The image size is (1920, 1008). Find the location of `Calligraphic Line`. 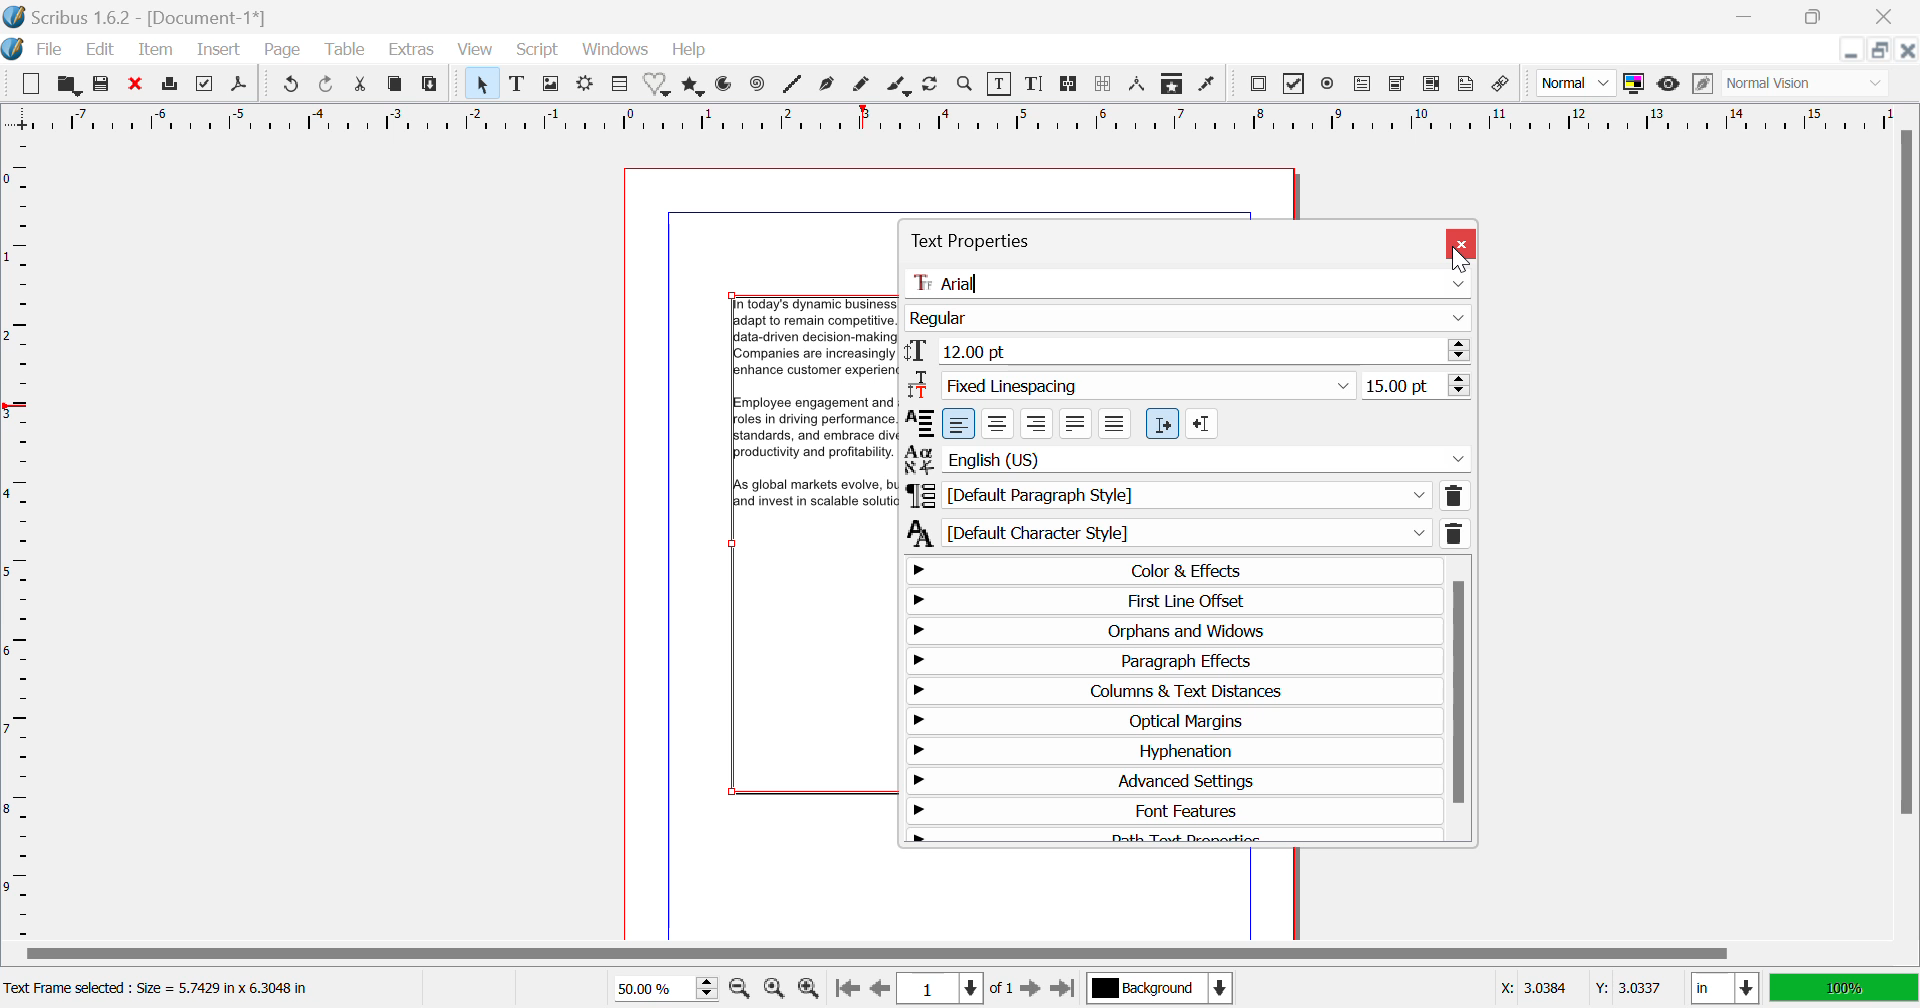

Calligraphic Line is located at coordinates (901, 86).